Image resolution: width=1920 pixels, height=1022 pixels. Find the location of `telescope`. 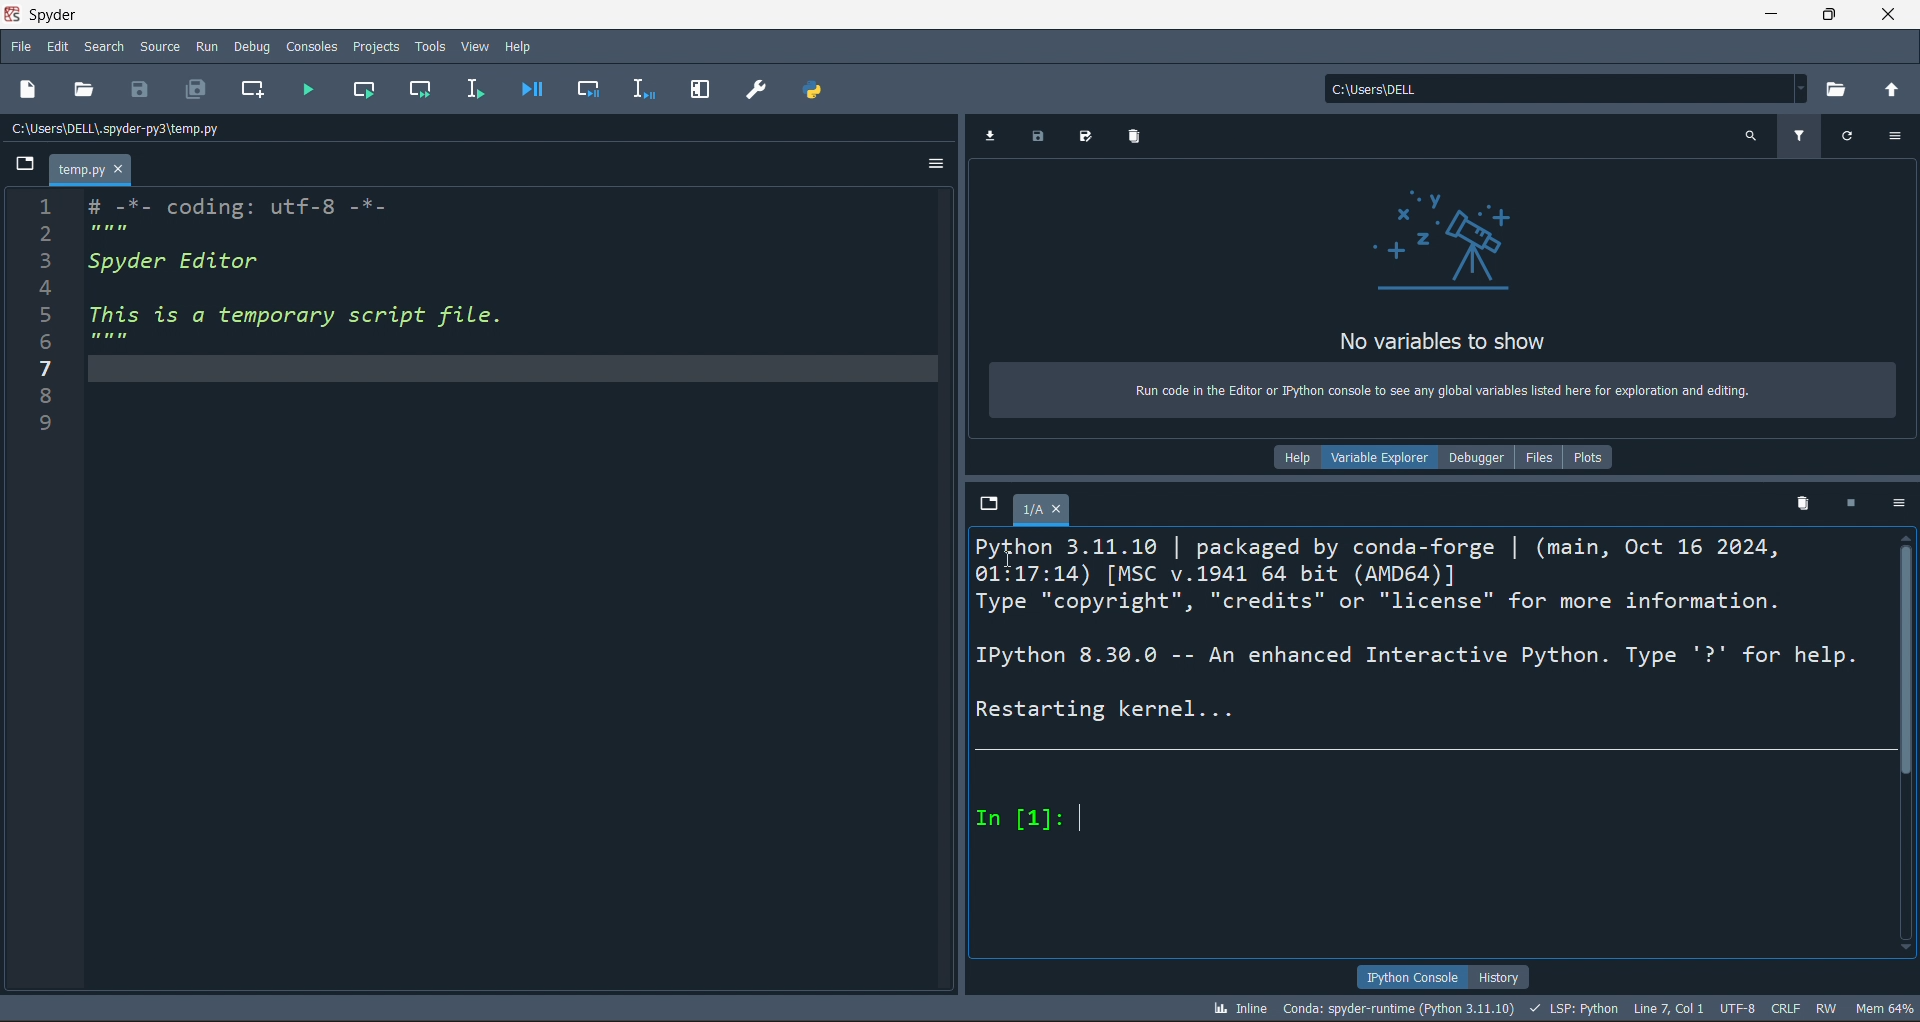

telescope is located at coordinates (1447, 237).